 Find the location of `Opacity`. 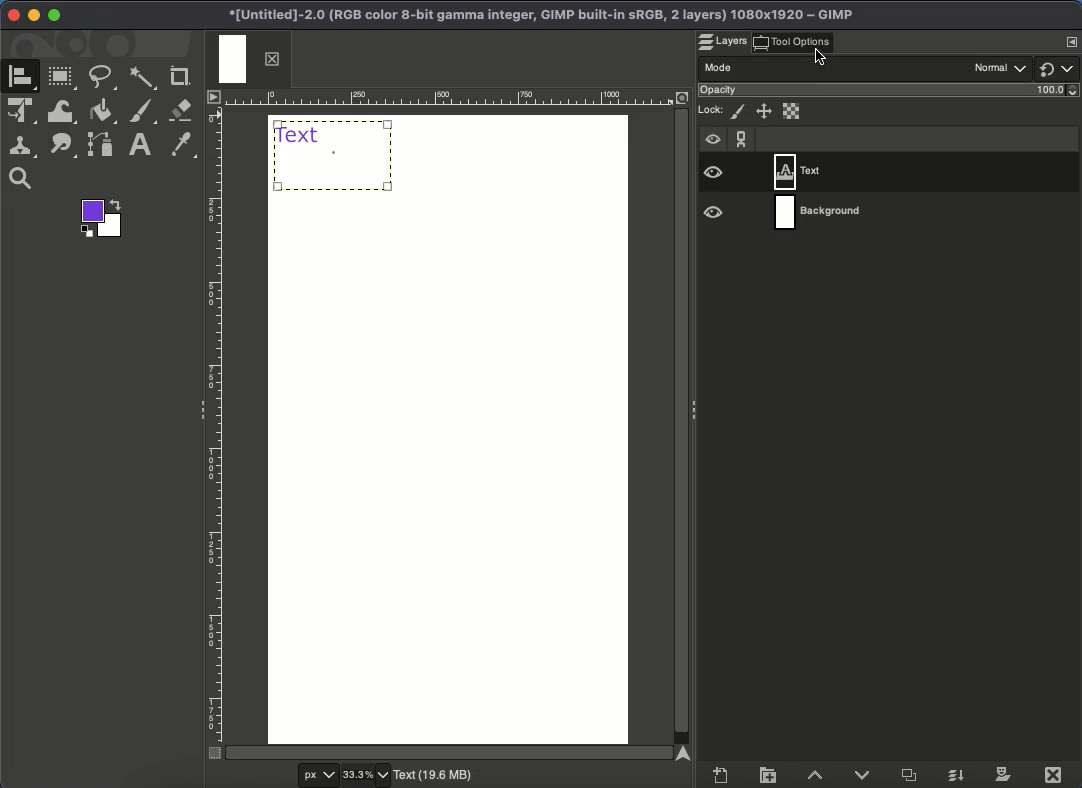

Opacity is located at coordinates (891, 90).